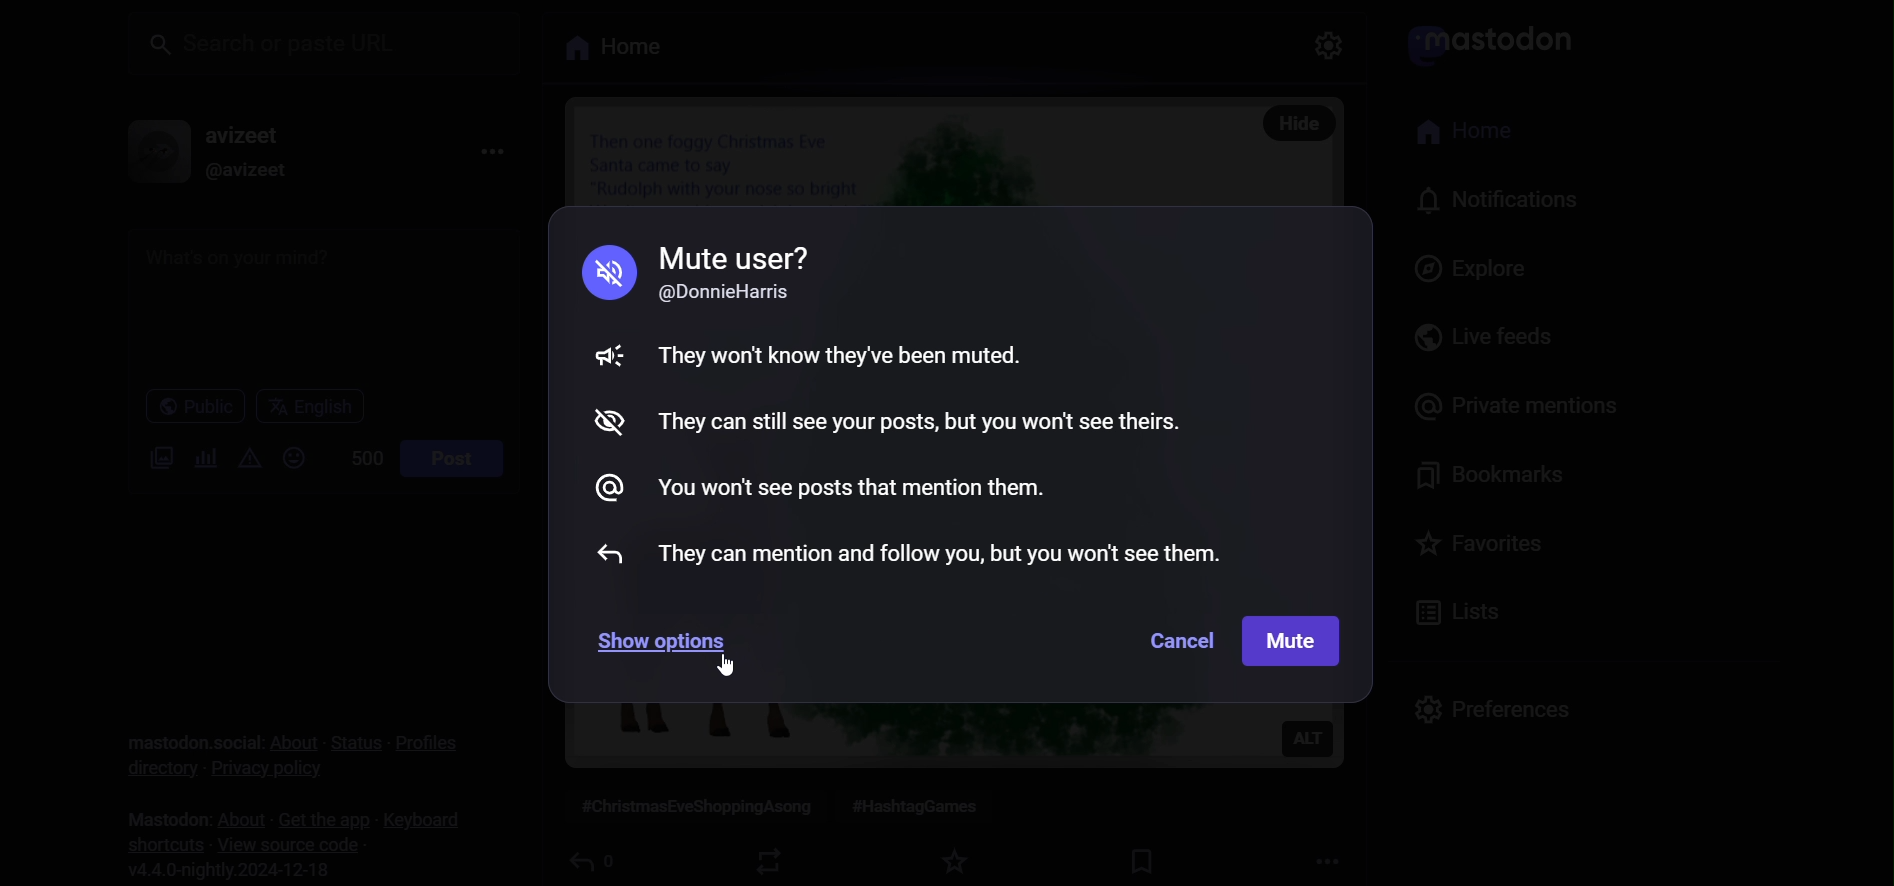 This screenshot has width=1894, height=886. Describe the element at coordinates (600, 353) in the screenshot. I see `mute` at that location.